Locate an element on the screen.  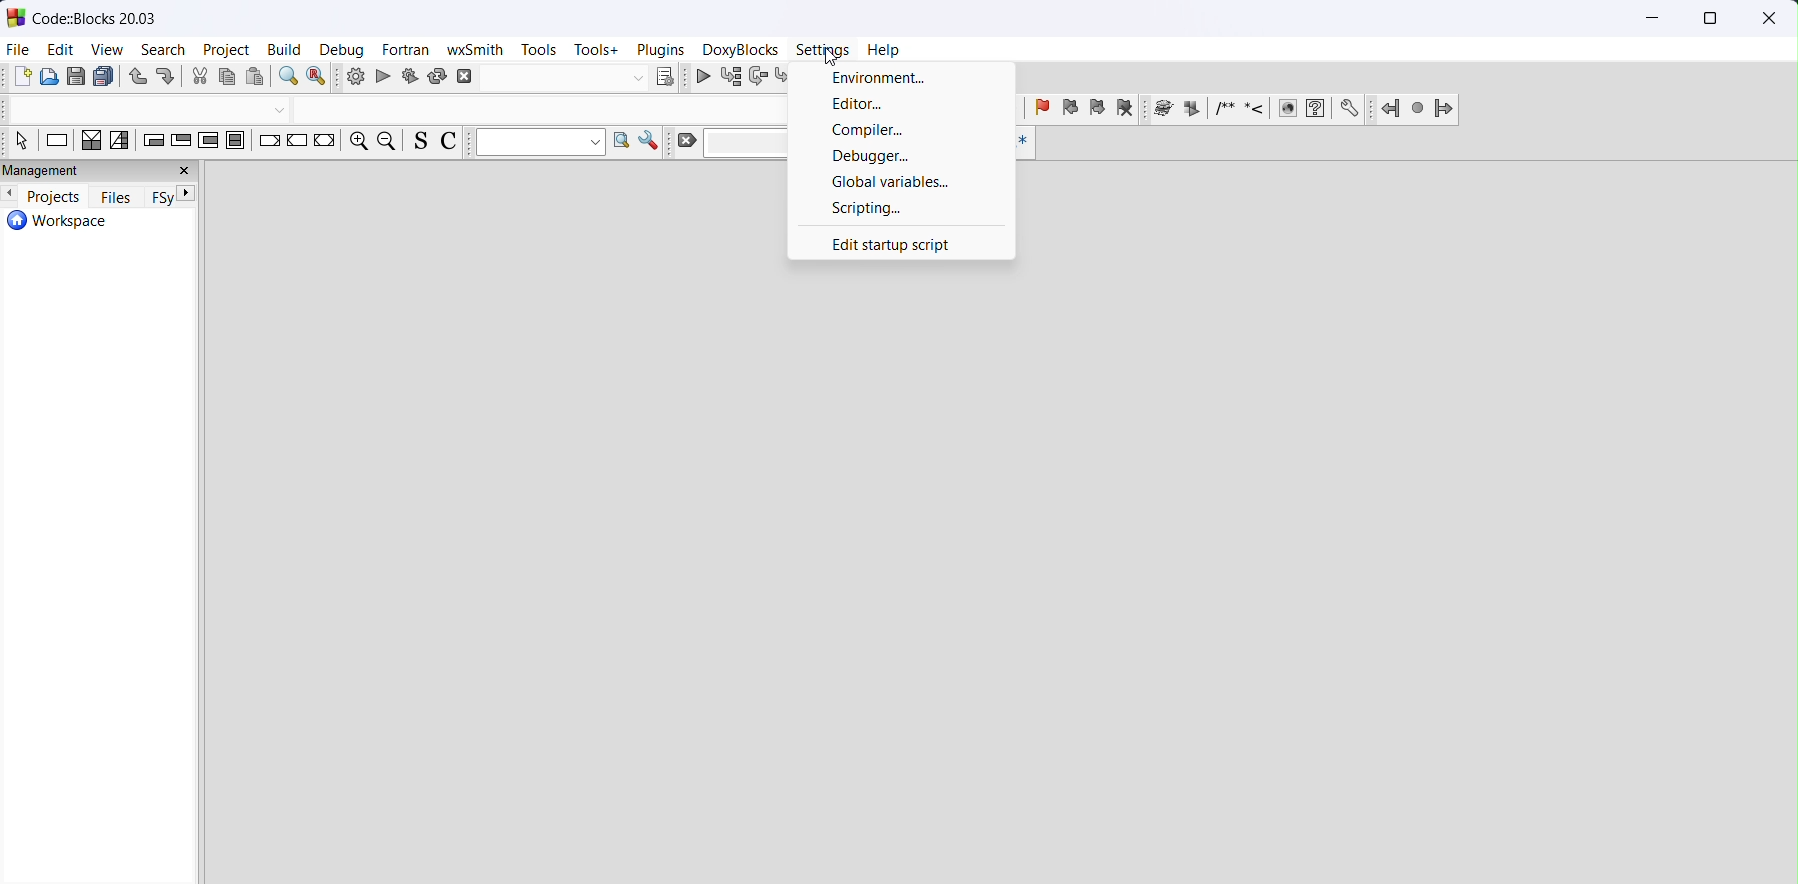
search is located at coordinates (164, 51).